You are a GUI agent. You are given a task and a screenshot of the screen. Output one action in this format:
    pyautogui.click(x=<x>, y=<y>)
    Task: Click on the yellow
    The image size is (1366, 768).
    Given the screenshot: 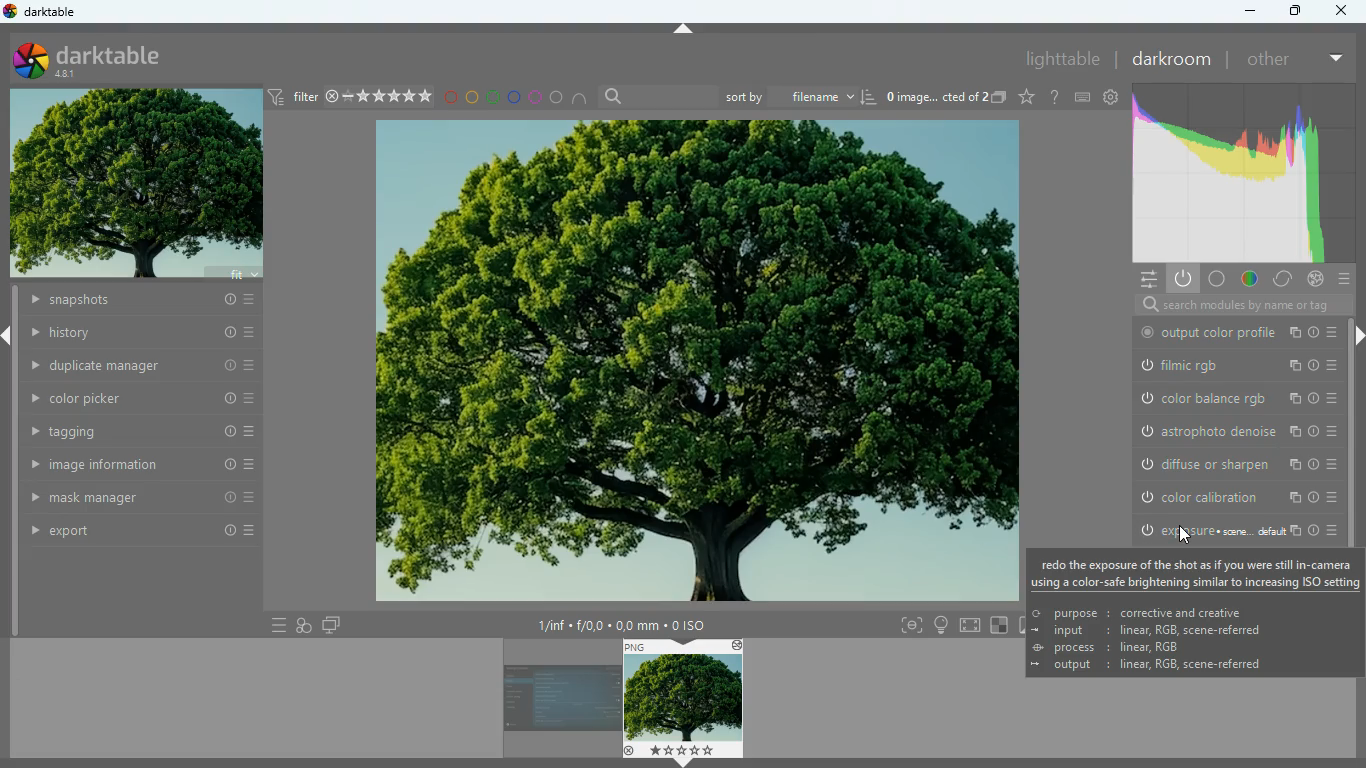 What is the action you would take?
    pyautogui.click(x=472, y=98)
    